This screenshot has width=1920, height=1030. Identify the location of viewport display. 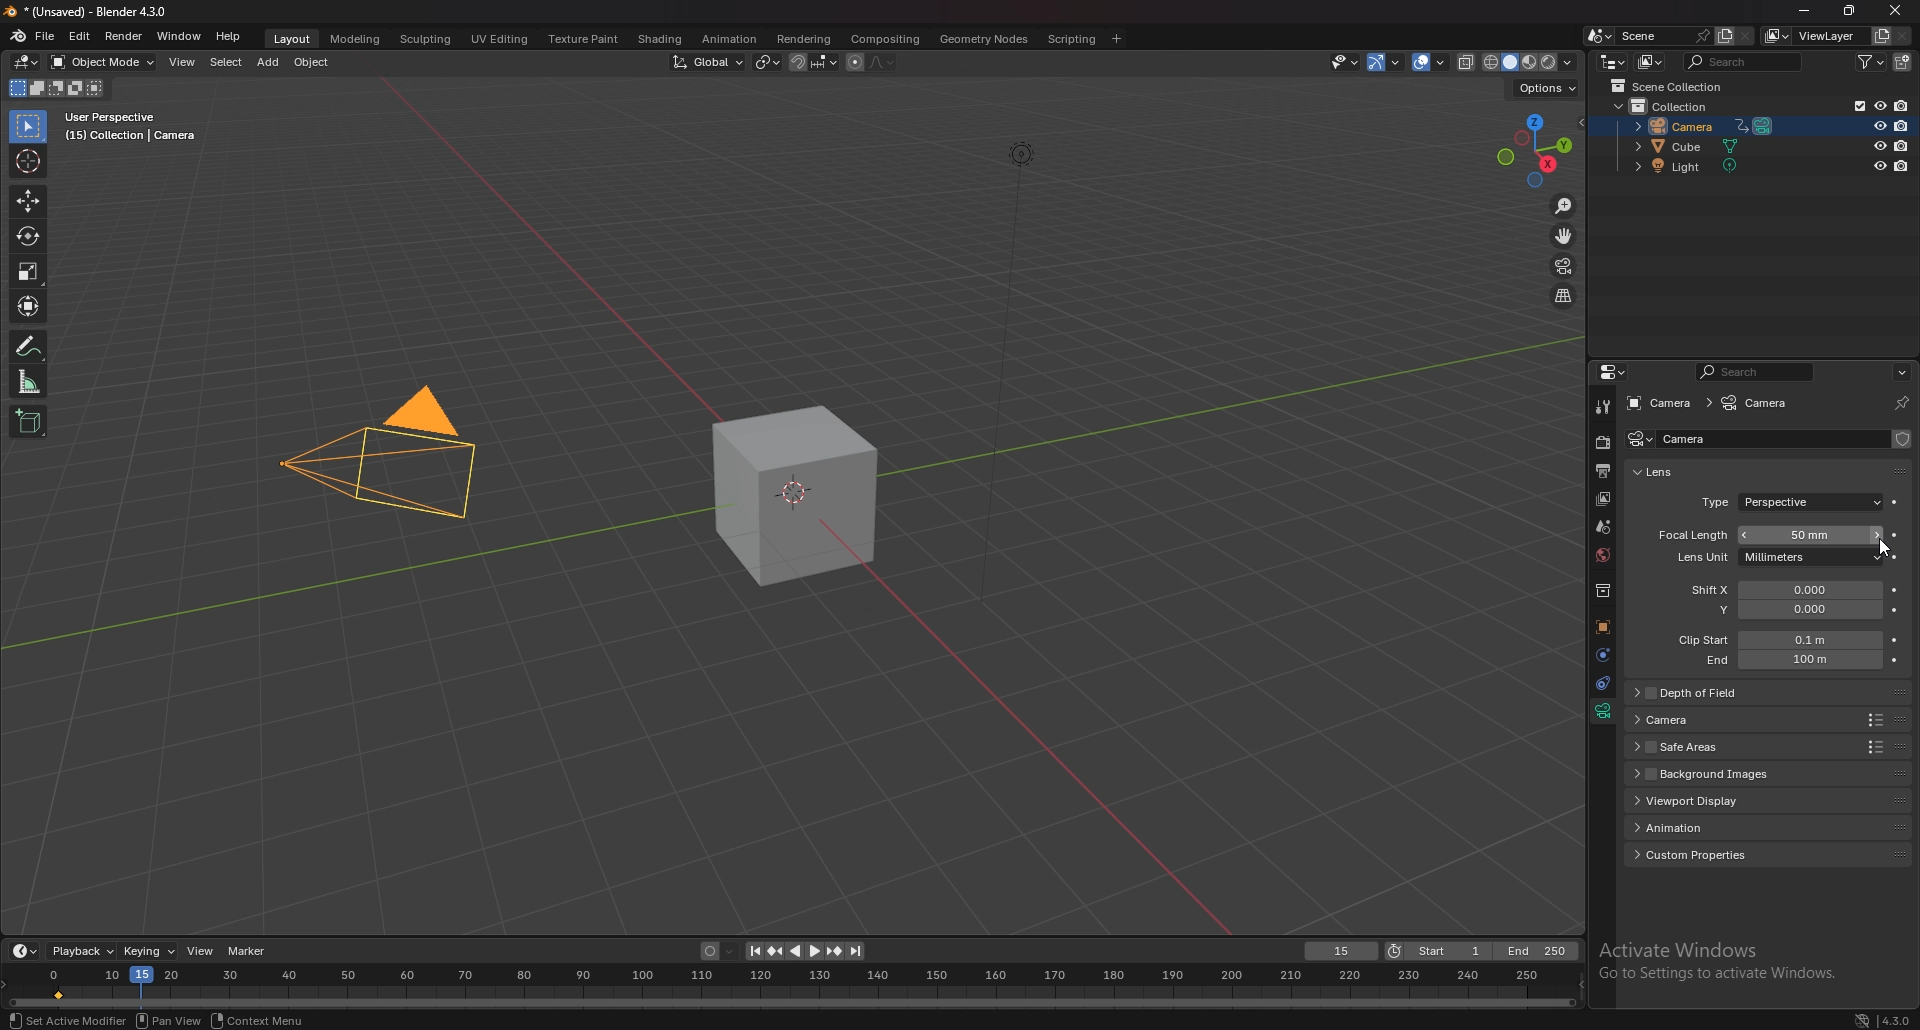
(1722, 800).